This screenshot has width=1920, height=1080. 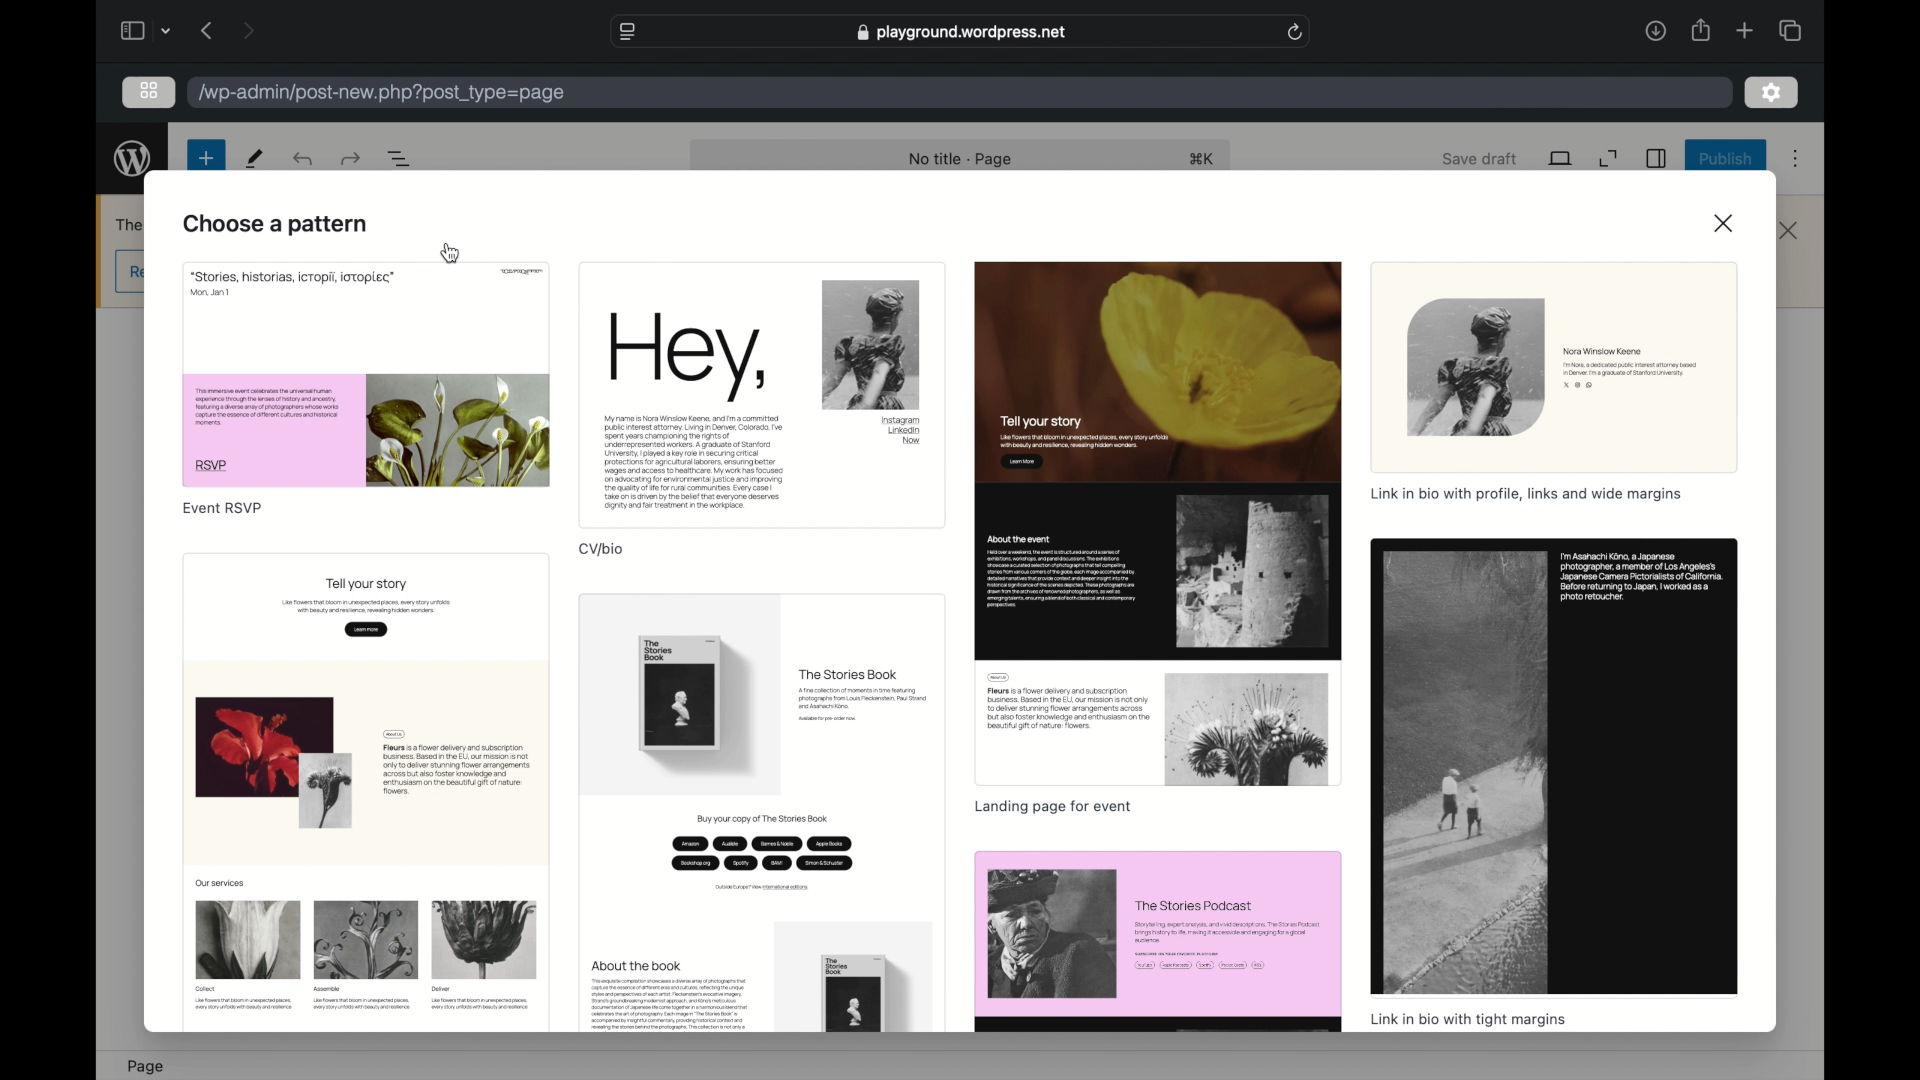 What do you see at coordinates (1745, 30) in the screenshot?
I see `new tab` at bounding box center [1745, 30].